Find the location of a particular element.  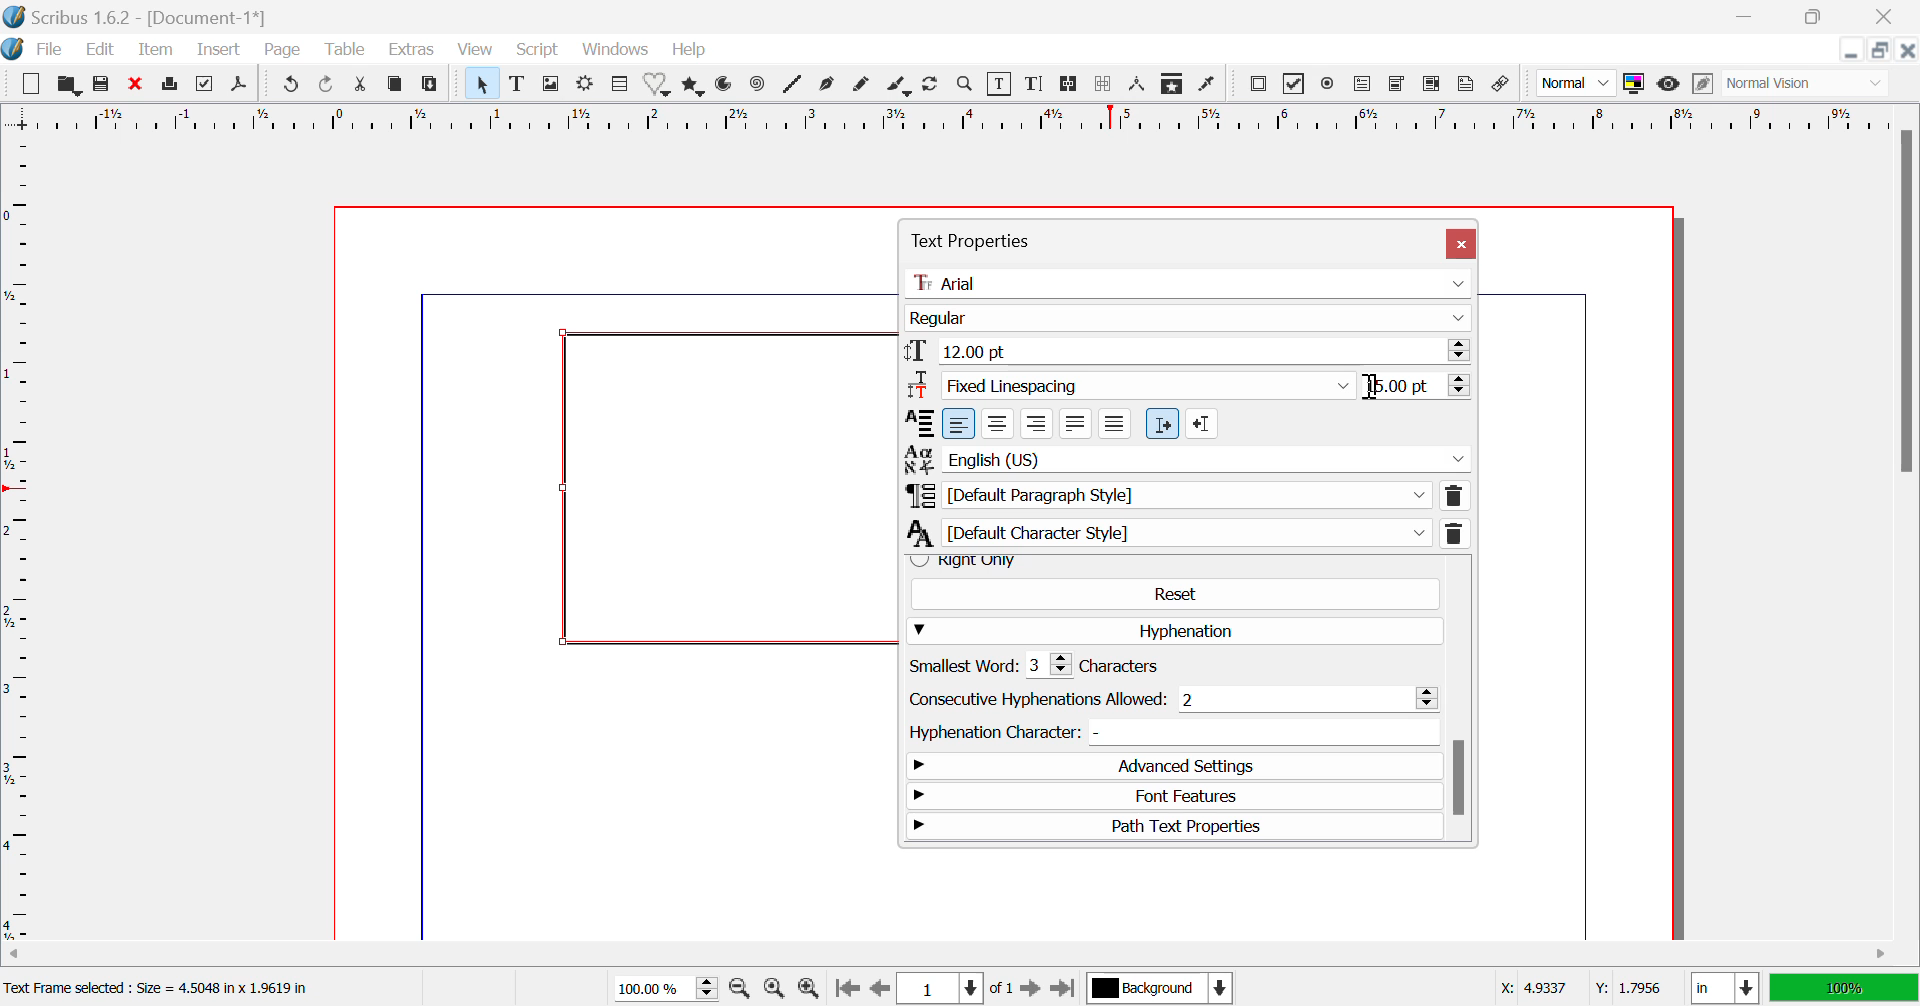

Edit in Preview Mode is located at coordinates (1703, 86).